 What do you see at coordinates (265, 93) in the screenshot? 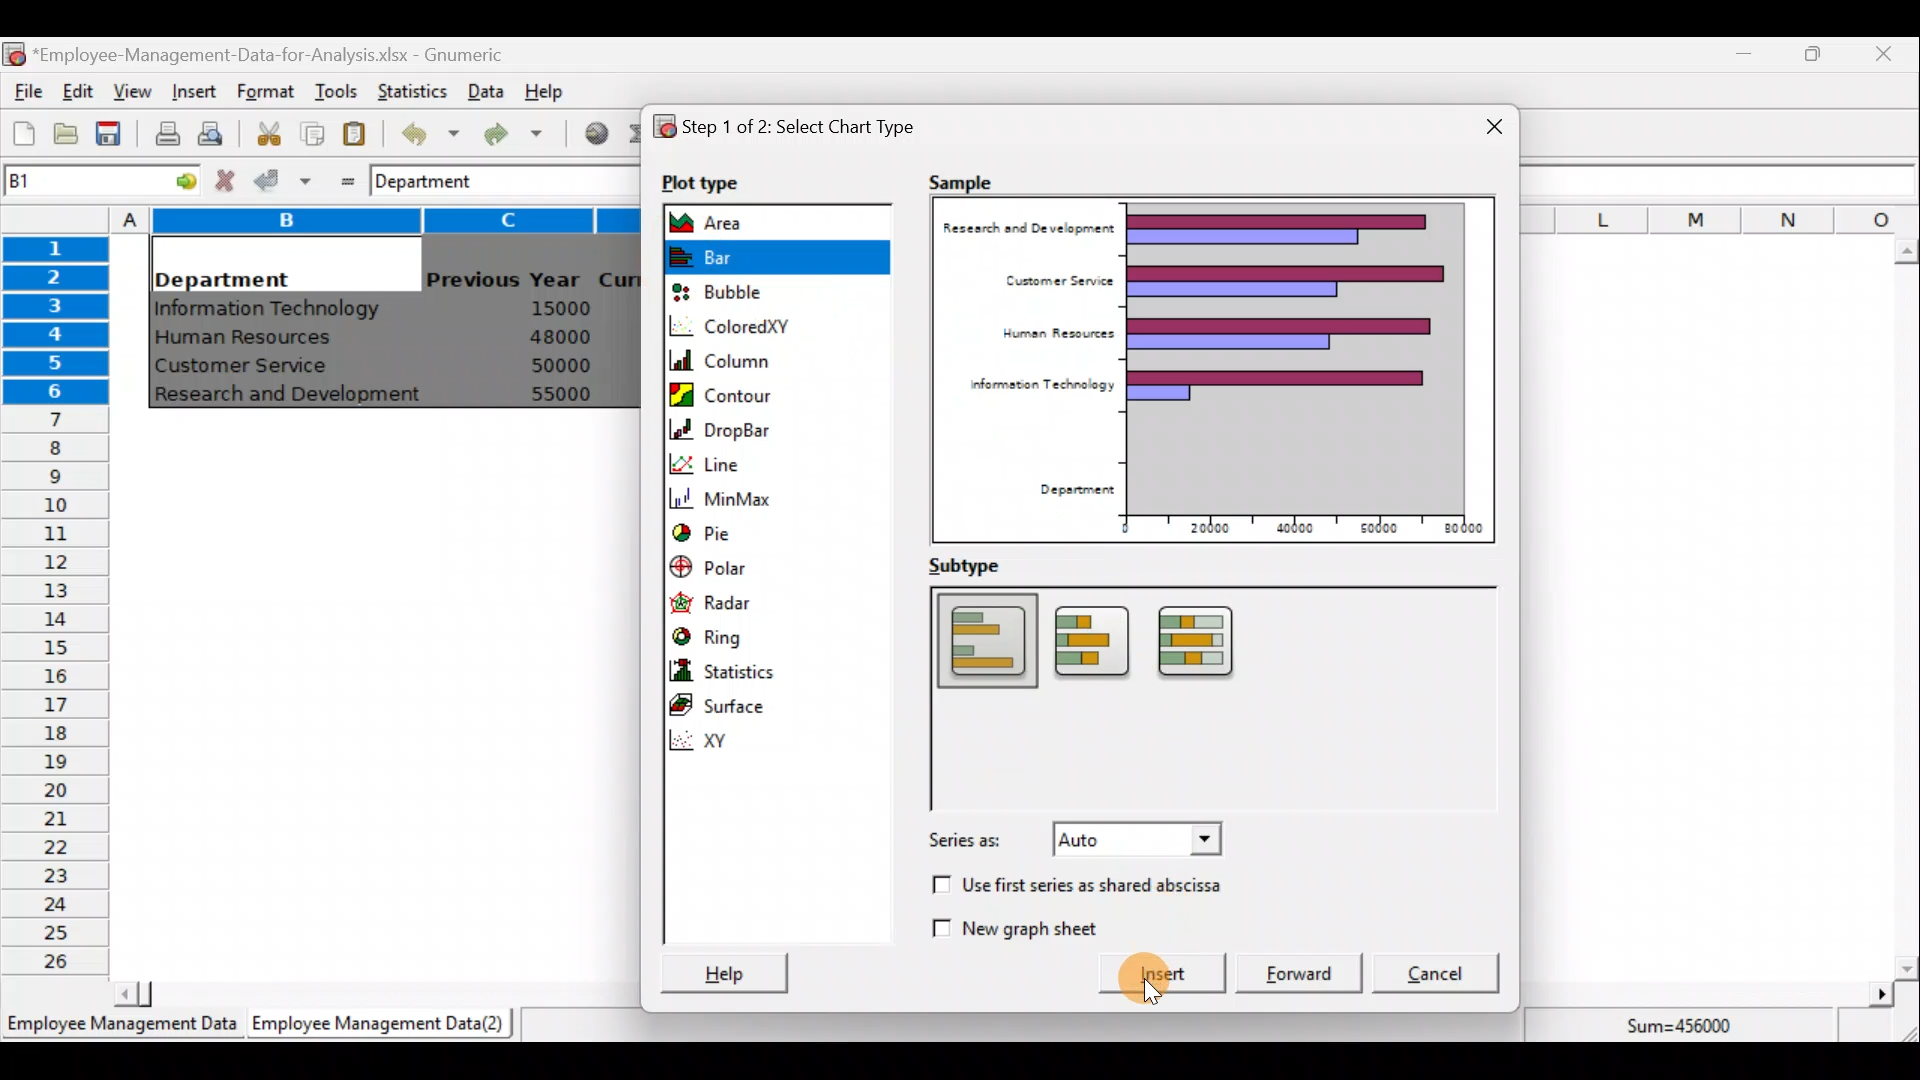
I see `Format` at bounding box center [265, 93].